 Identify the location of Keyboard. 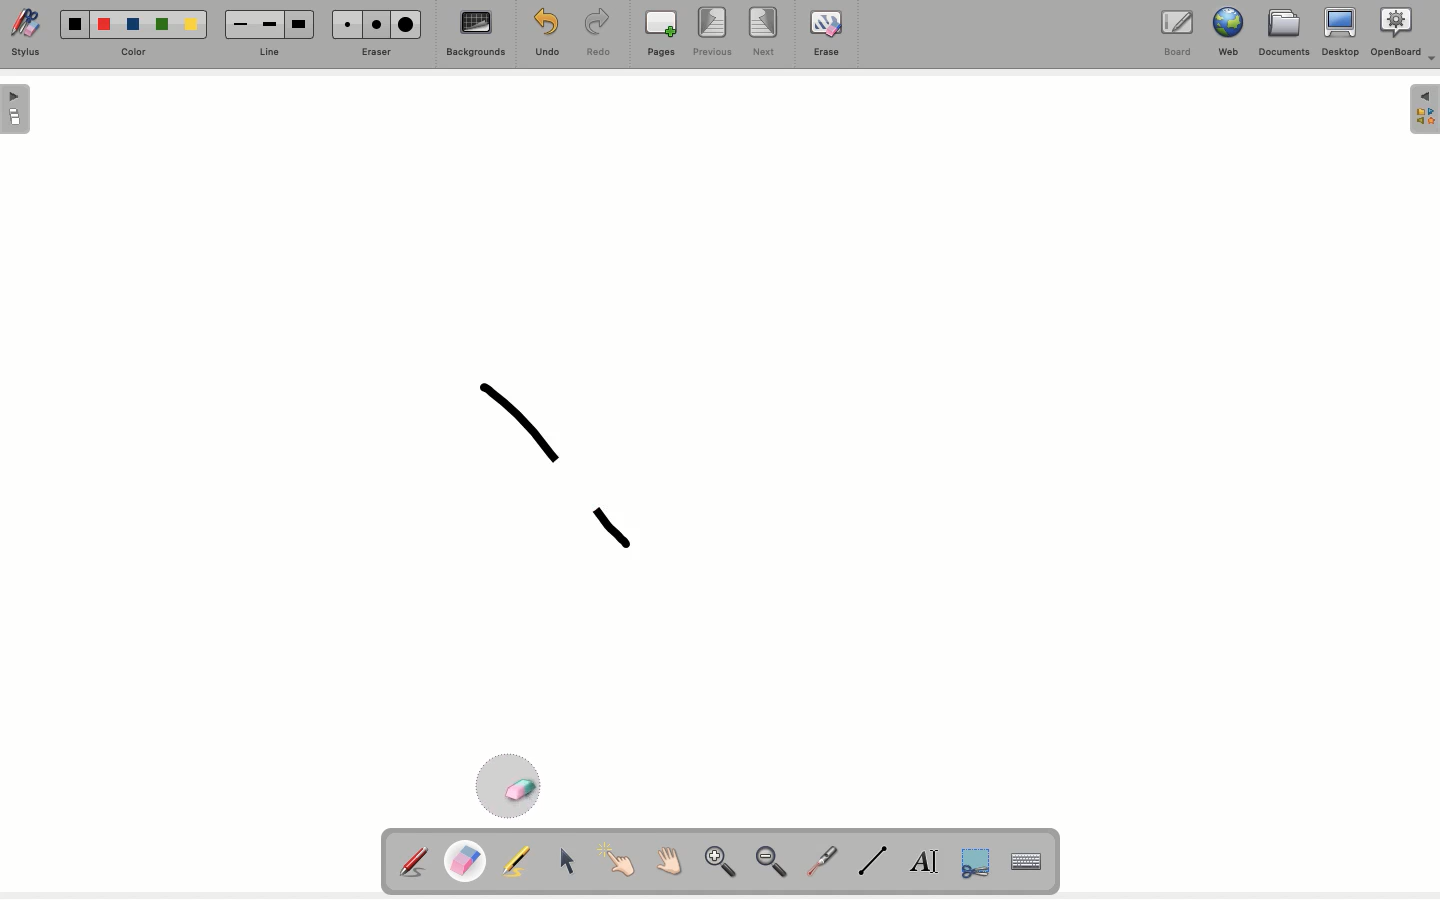
(1027, 861).